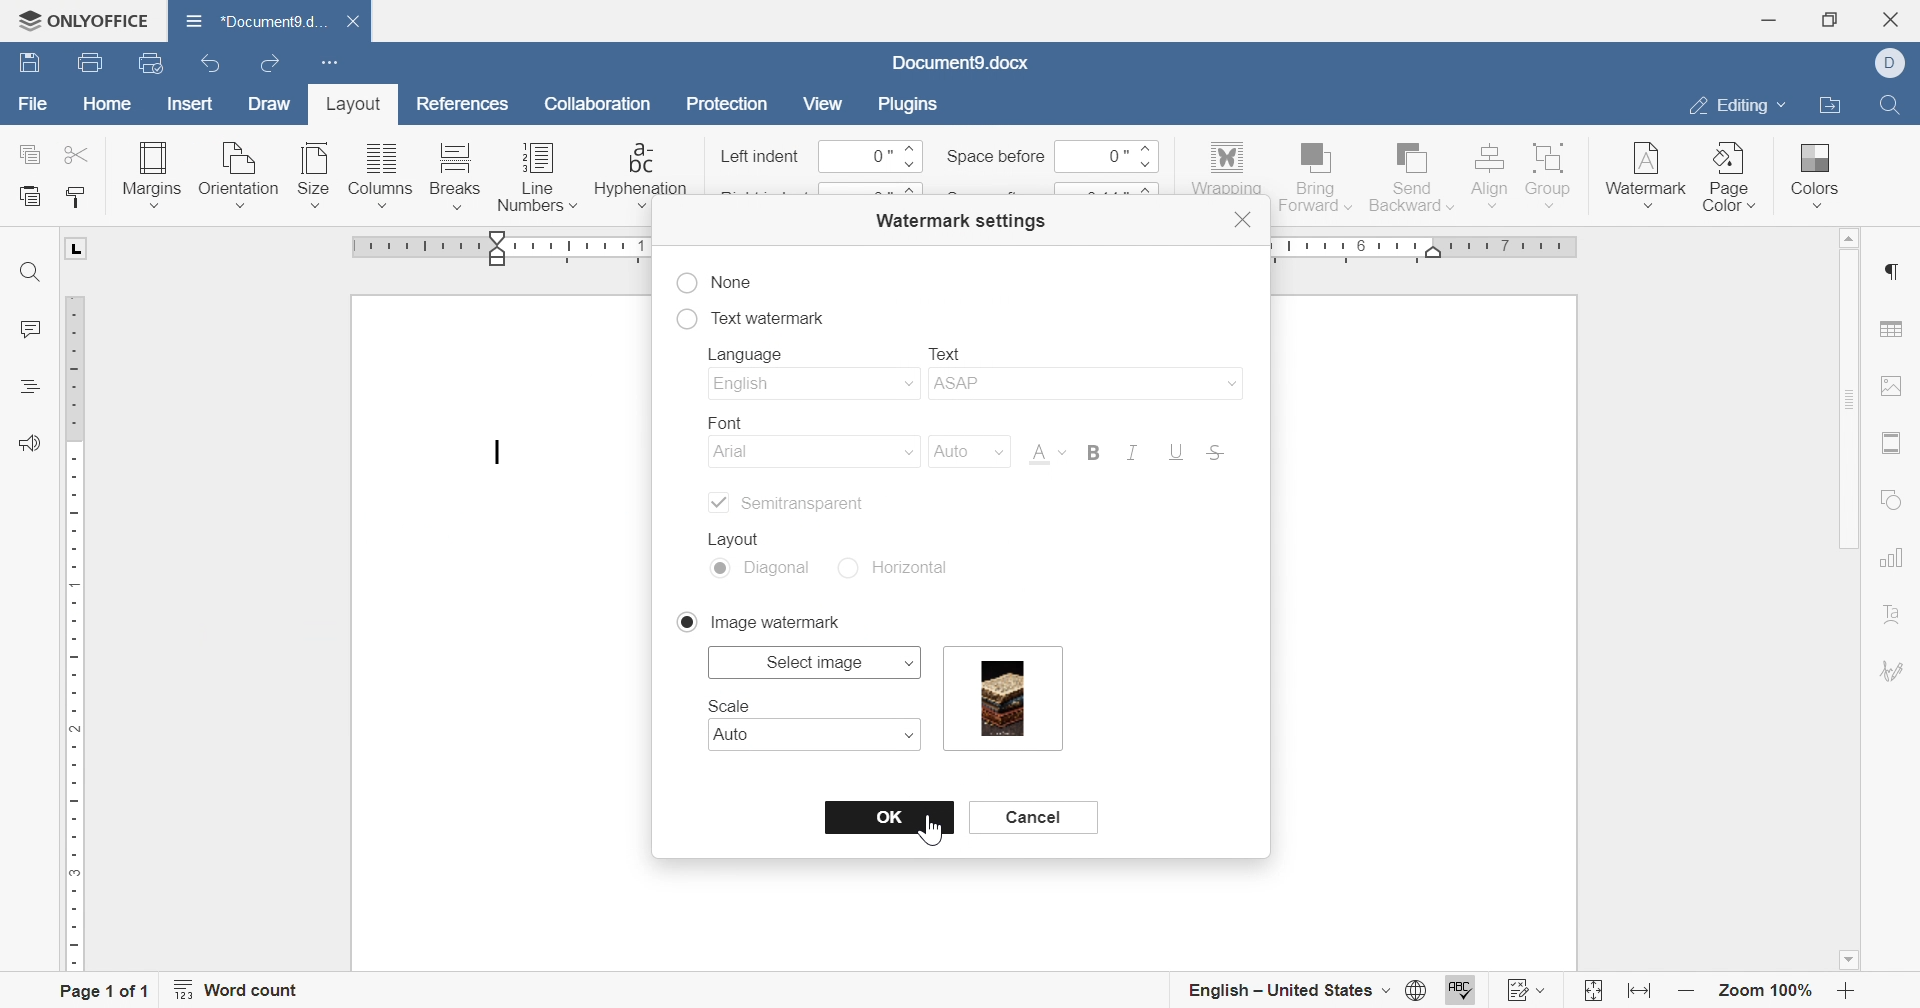 Image resolution: width=1920 pixels, height=1008 pixels. I want to click on line numbers, so click(537, 181).